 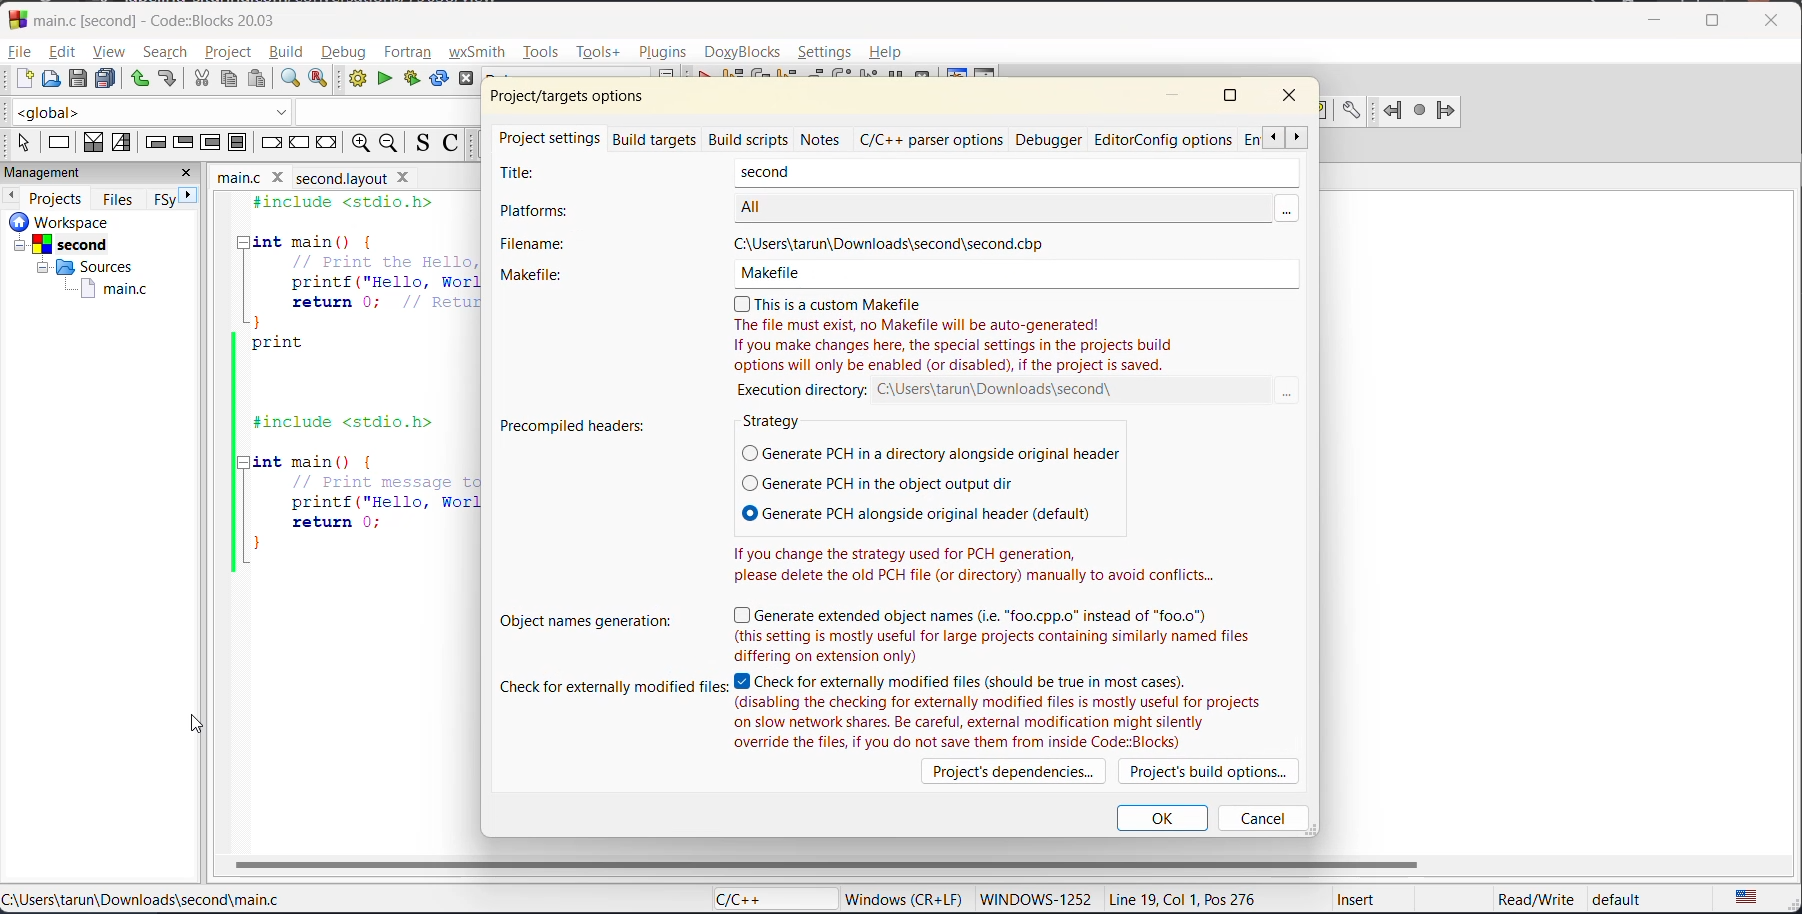 What do you see at coordinates (243, 144) in the screenshot?
I see `block instruction` at bounding box center [243, 144].